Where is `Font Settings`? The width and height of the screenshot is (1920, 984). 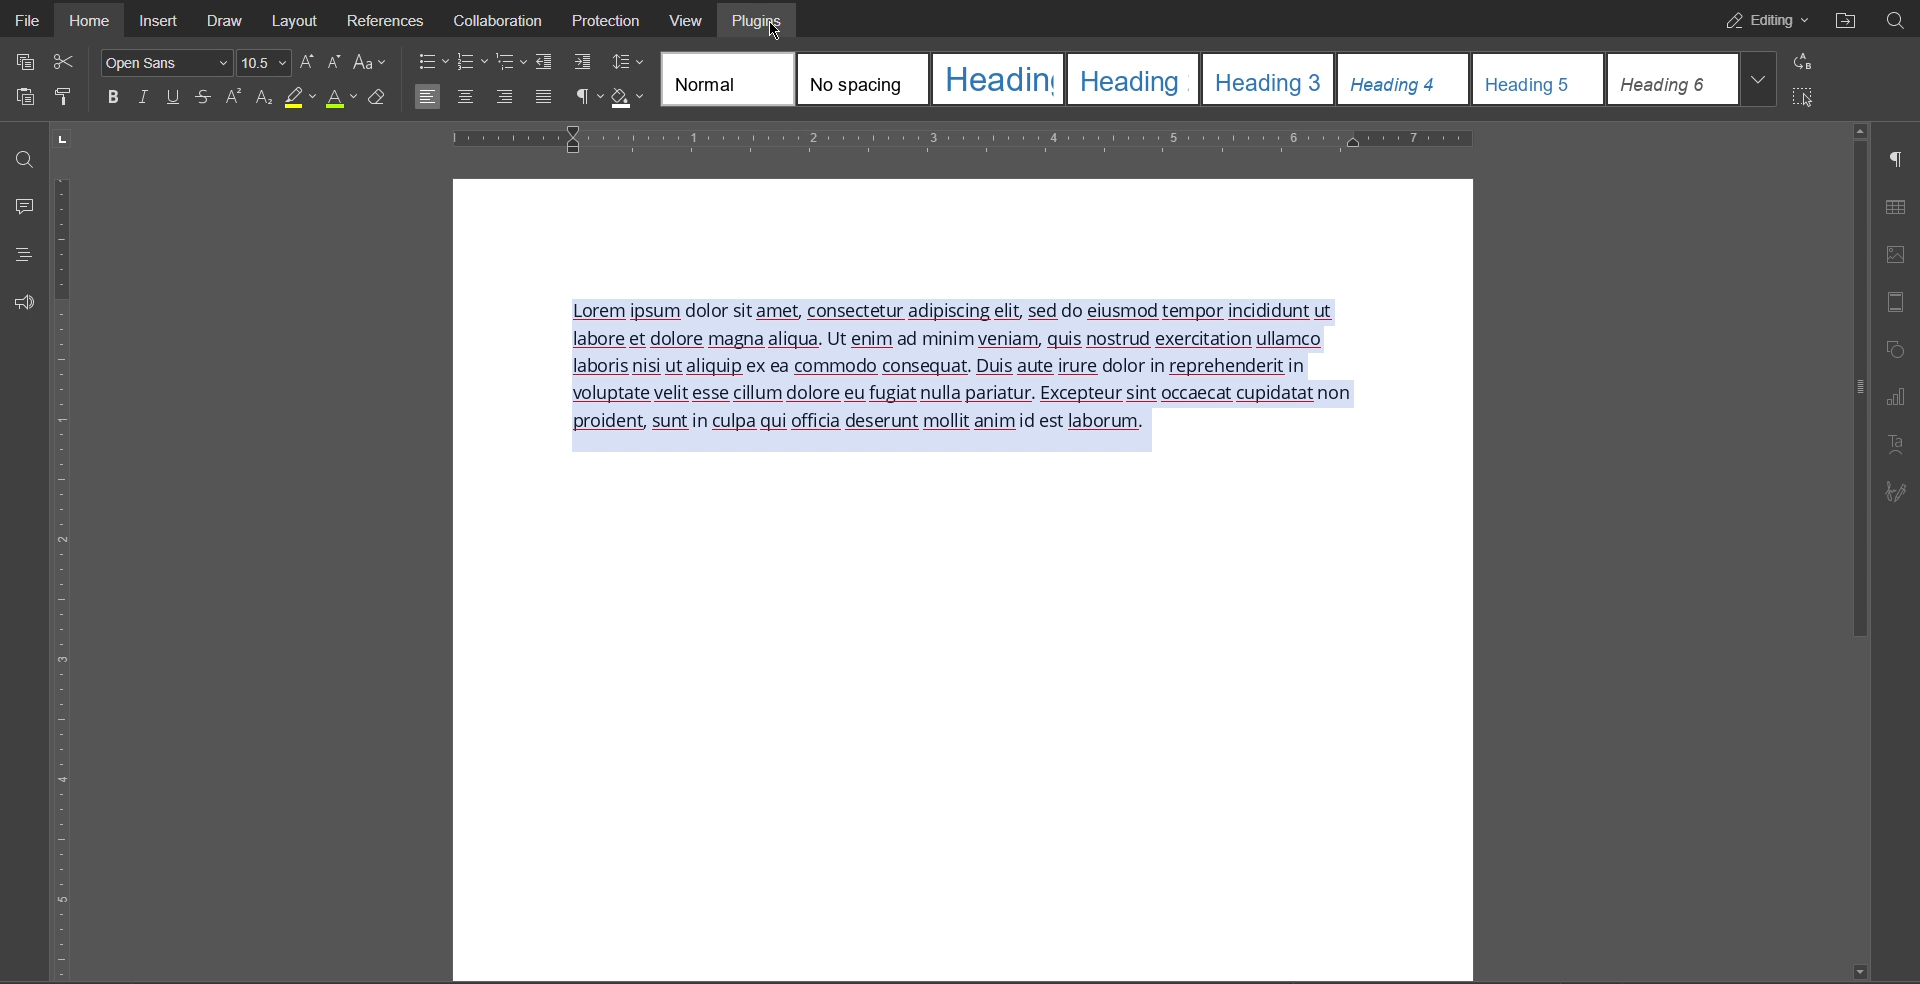 Font Settings is located at coordinates (164, 65).